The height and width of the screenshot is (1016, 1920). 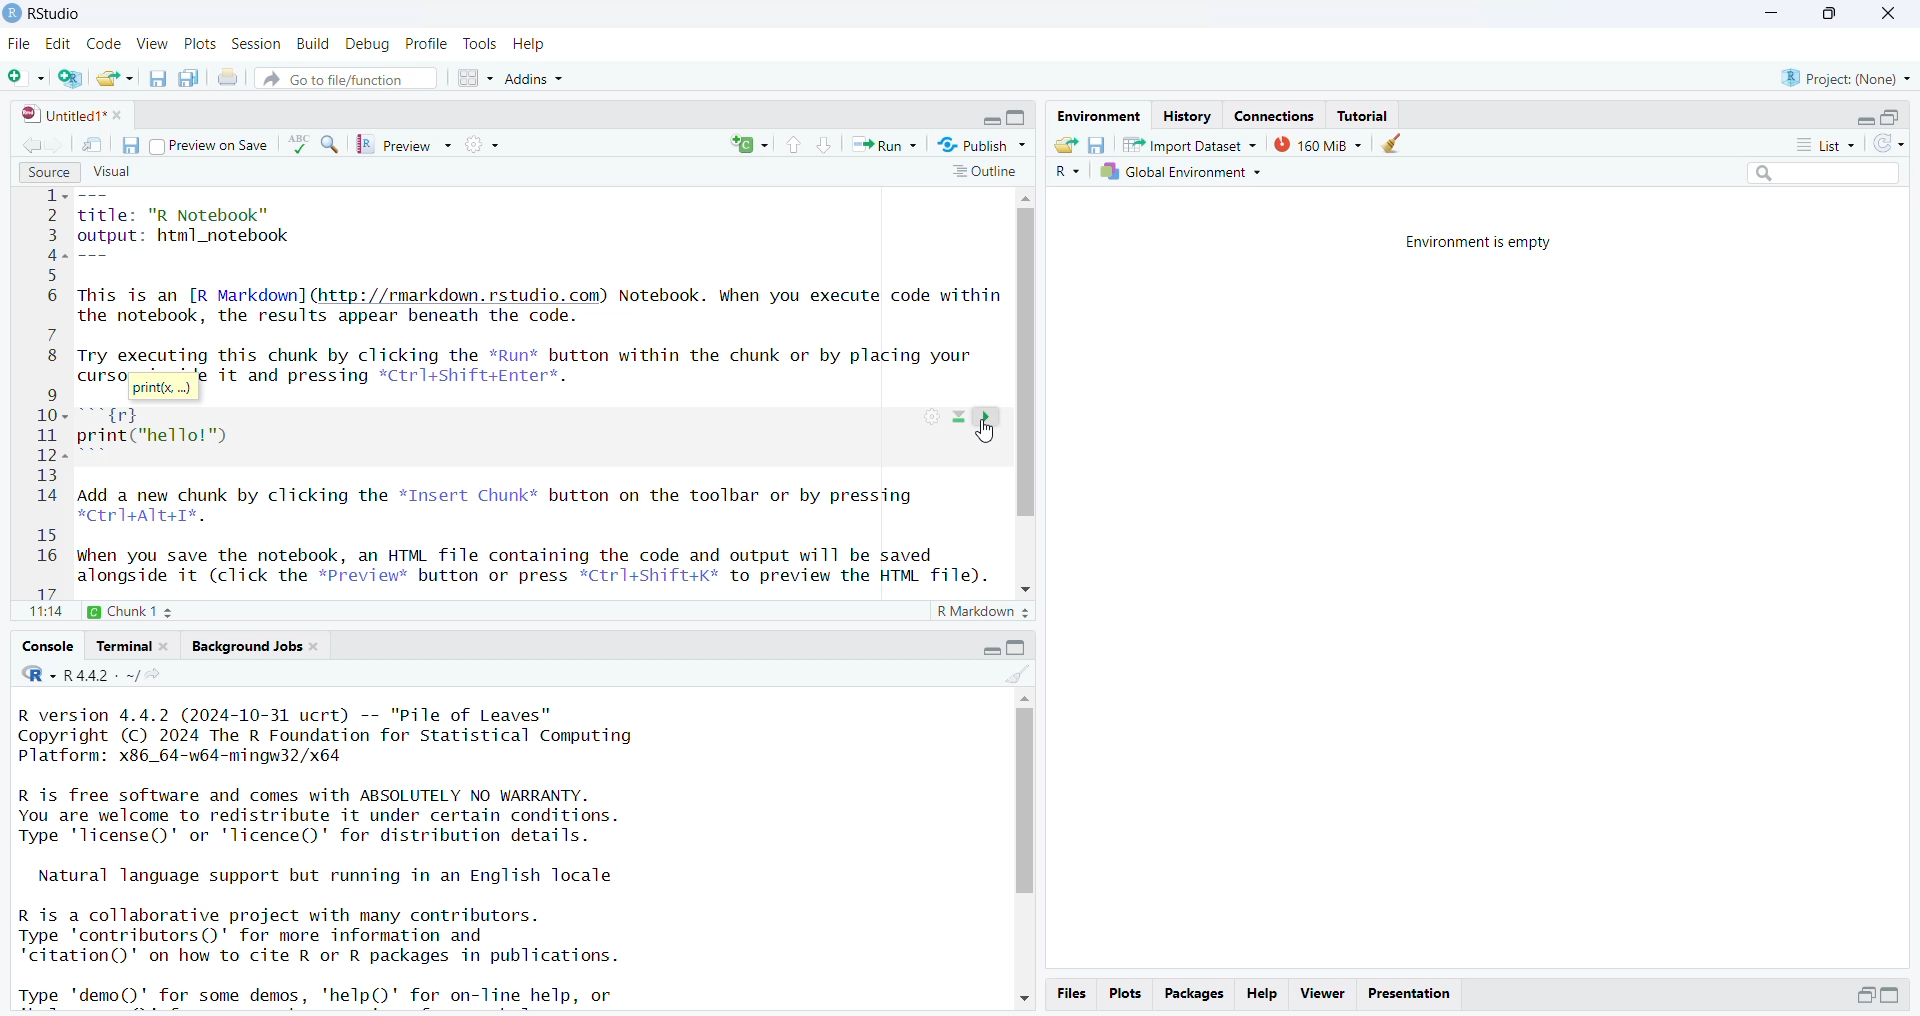 What do you see at coordinates (116, 78) in the screenshot?
I see `open an existing file` at bounding box center [116, 78].